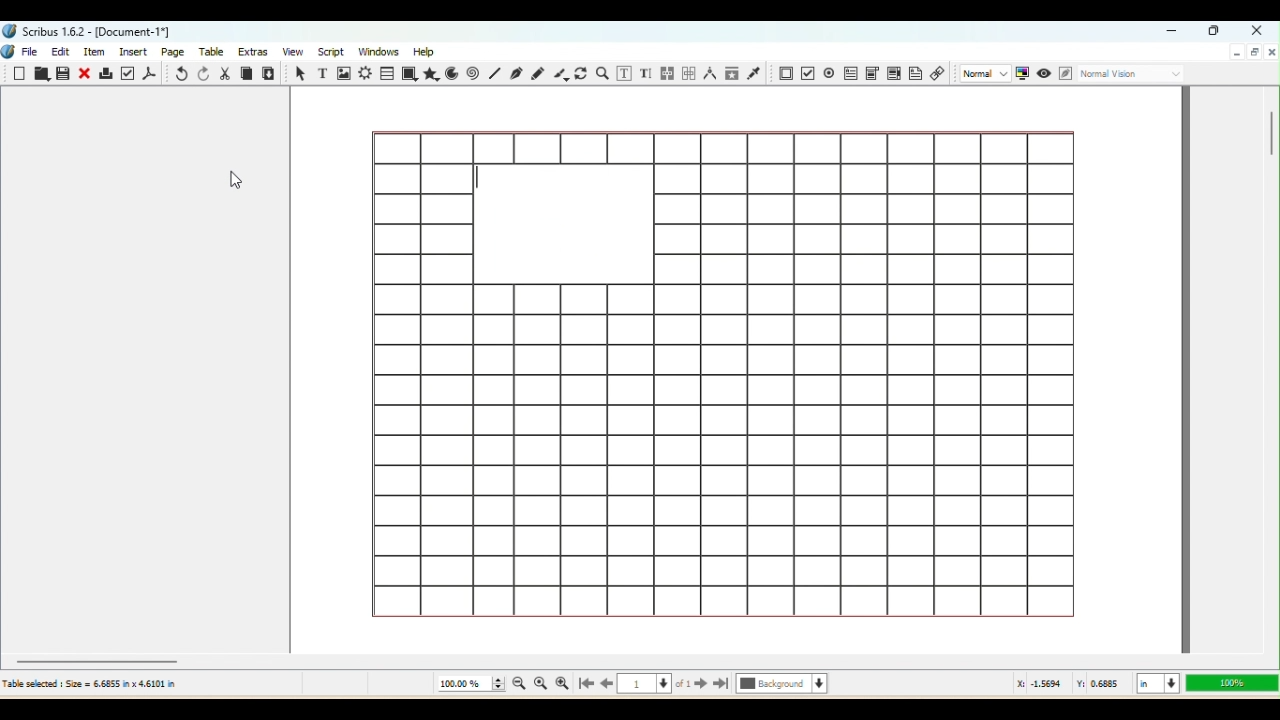 This screenshot has width=1280, height=720. Describe the element at coordinates (1230, 683) in the screenshot. I see `Zoom level` at that location.